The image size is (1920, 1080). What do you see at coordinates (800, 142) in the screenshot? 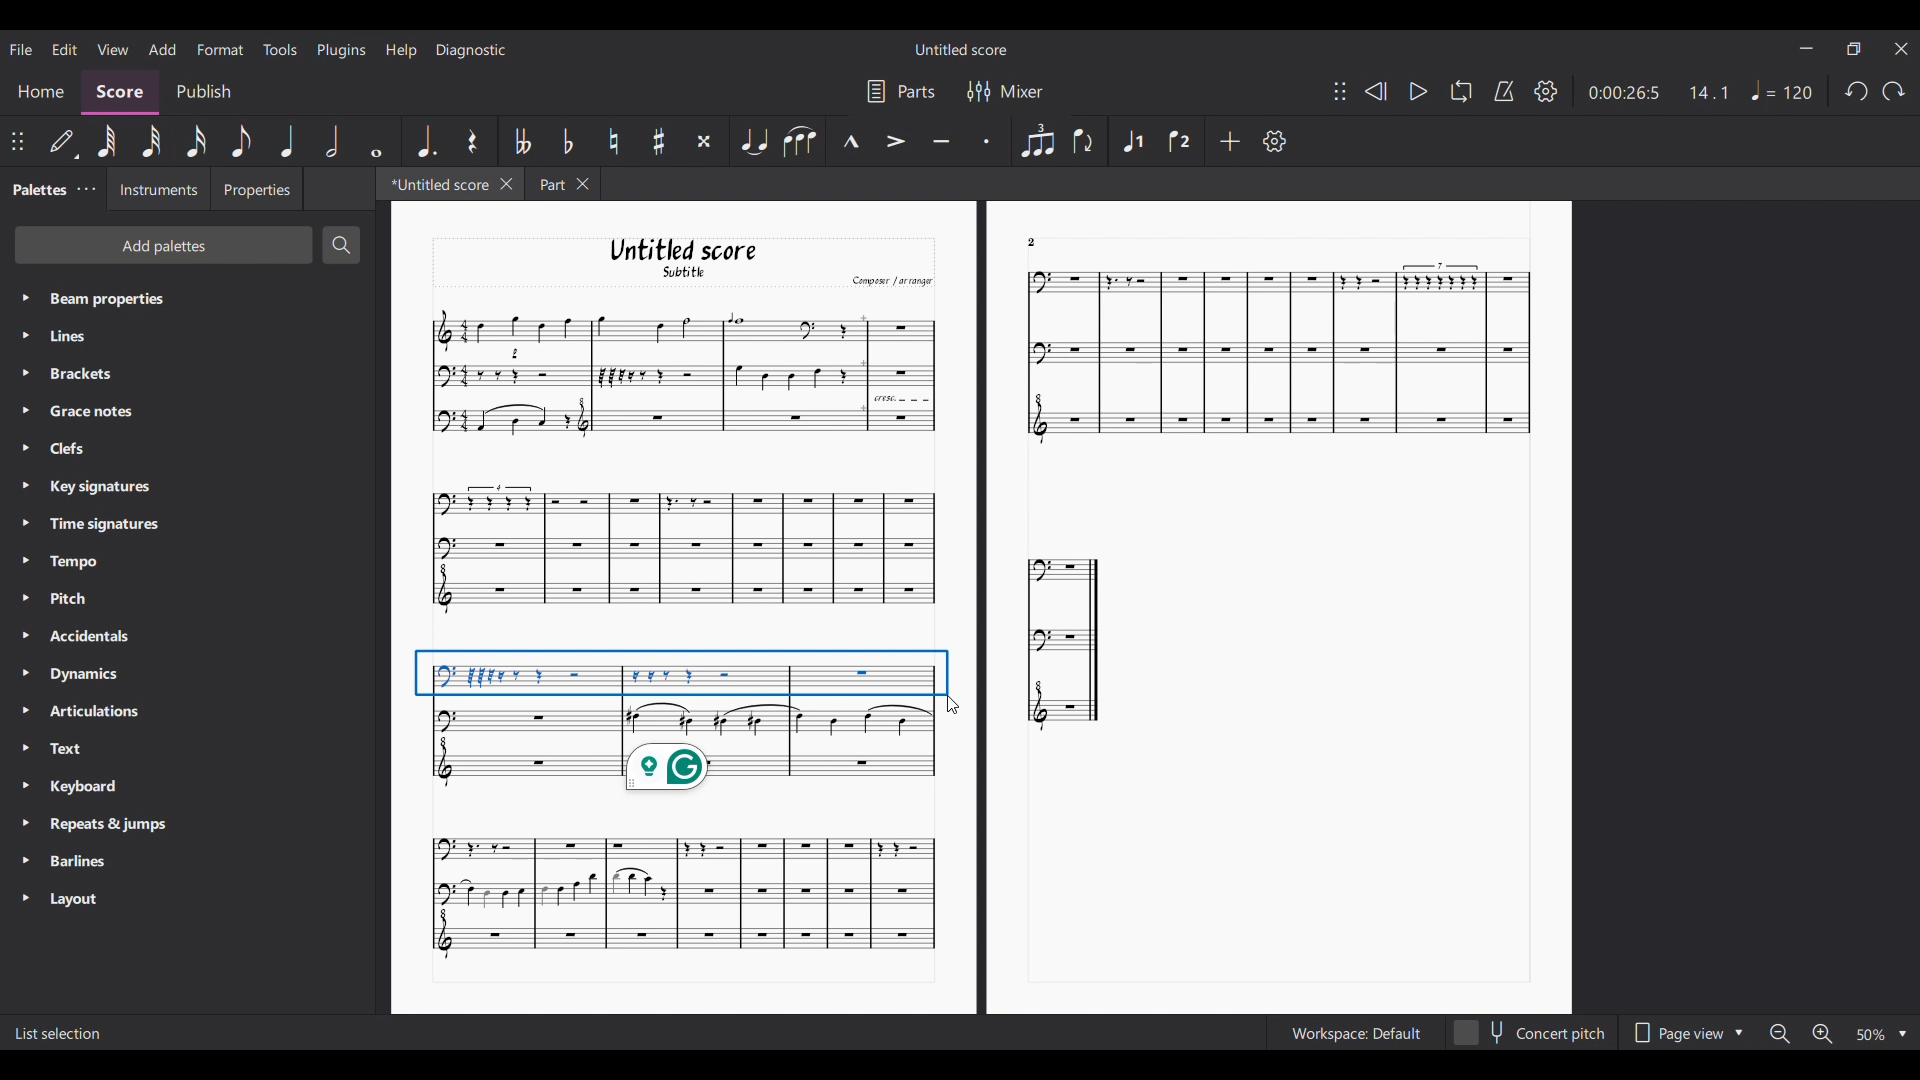
I see `Slur` at bounding box center [800, 142].